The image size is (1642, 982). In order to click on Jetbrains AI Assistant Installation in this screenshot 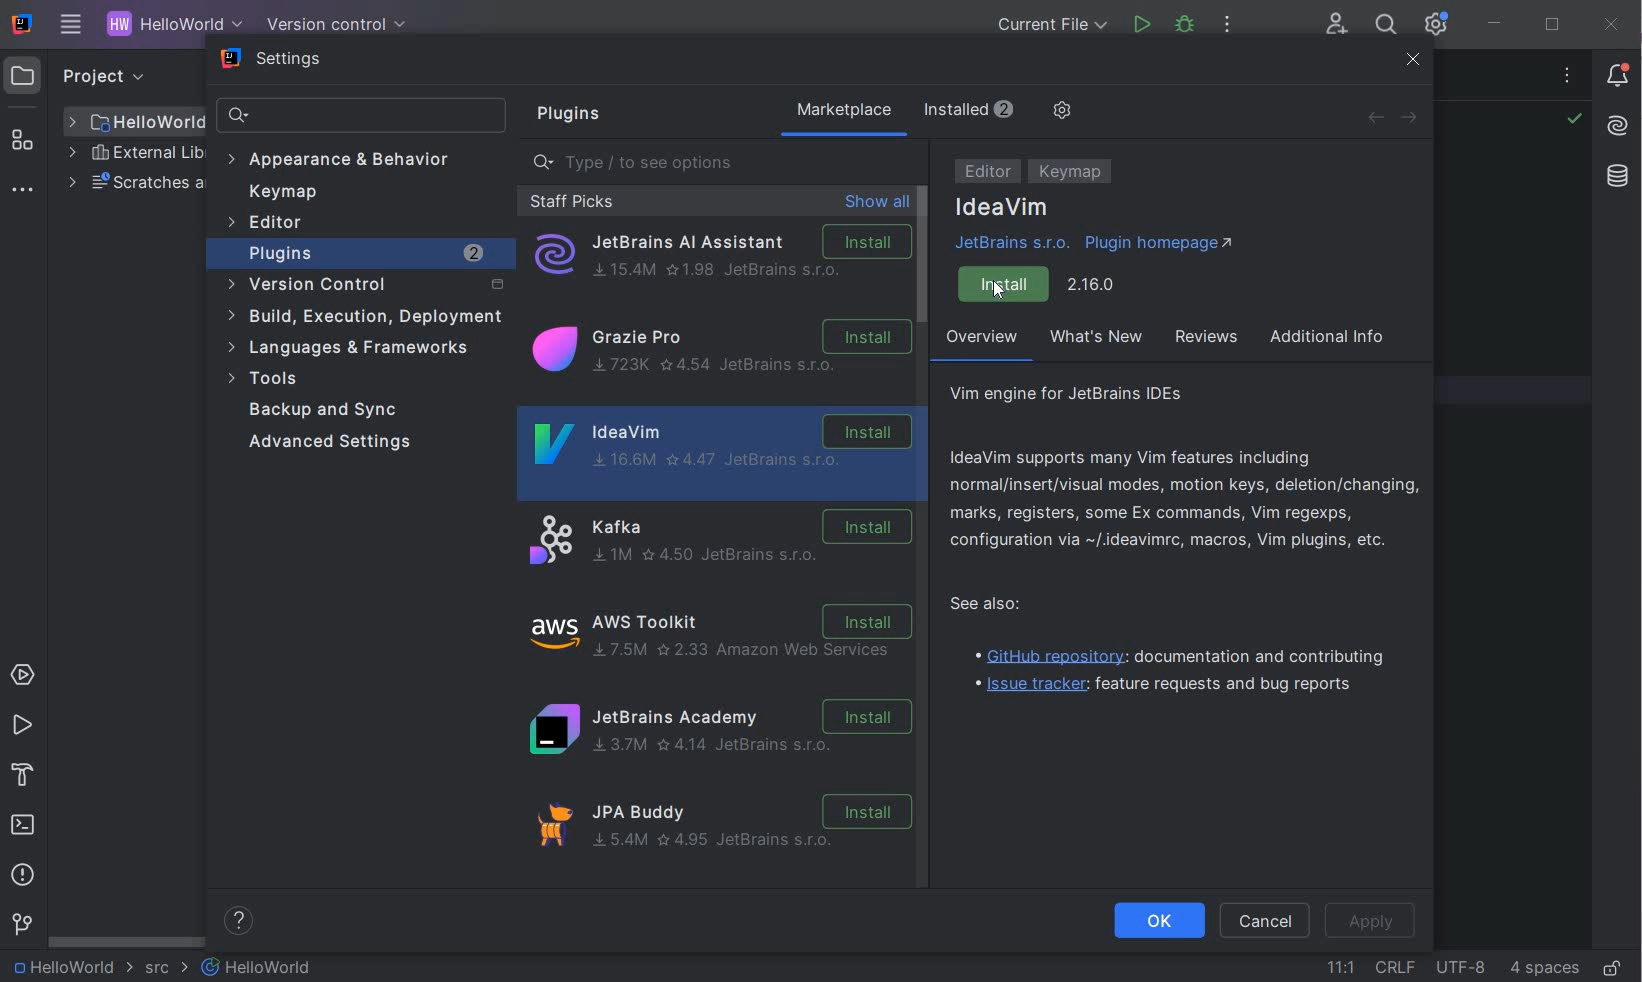, I will do `click(720, 255)`.